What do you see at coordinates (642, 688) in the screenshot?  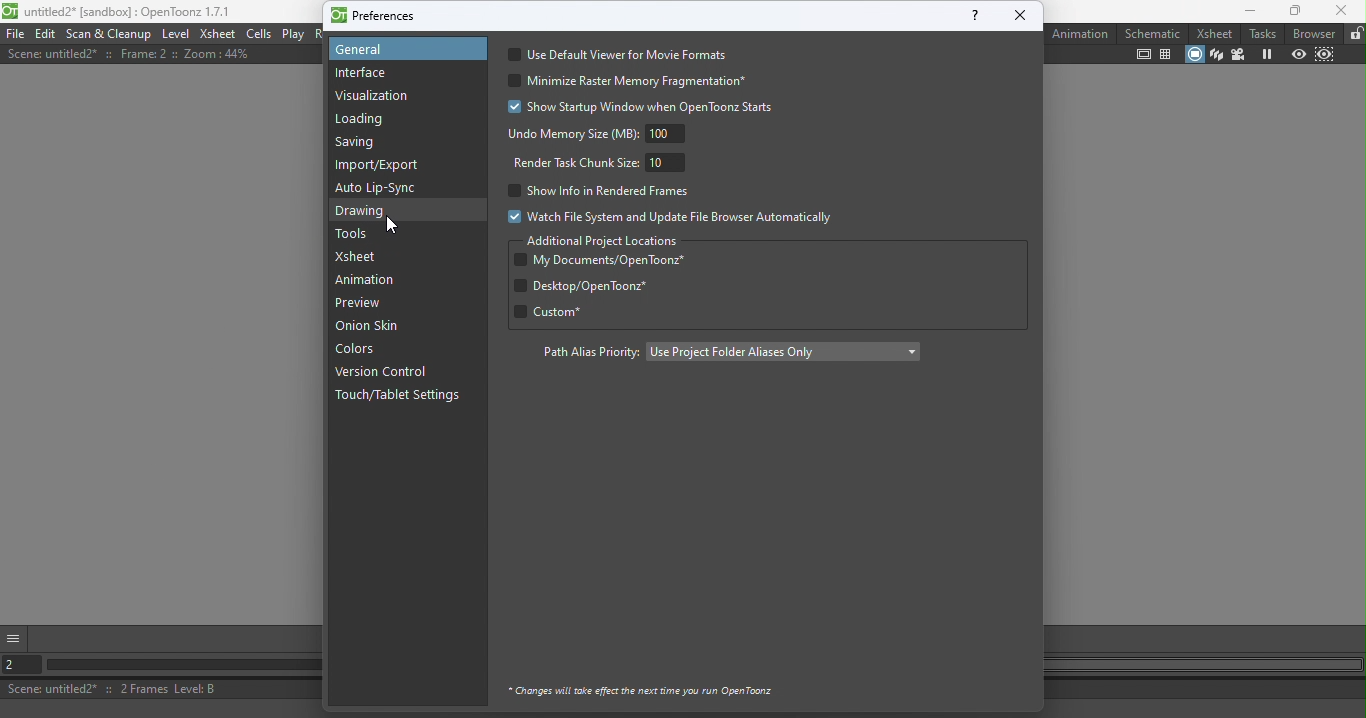 I see `* Changes will take effect the next time you rum OpenToonz` at bounding box center [642, 688].